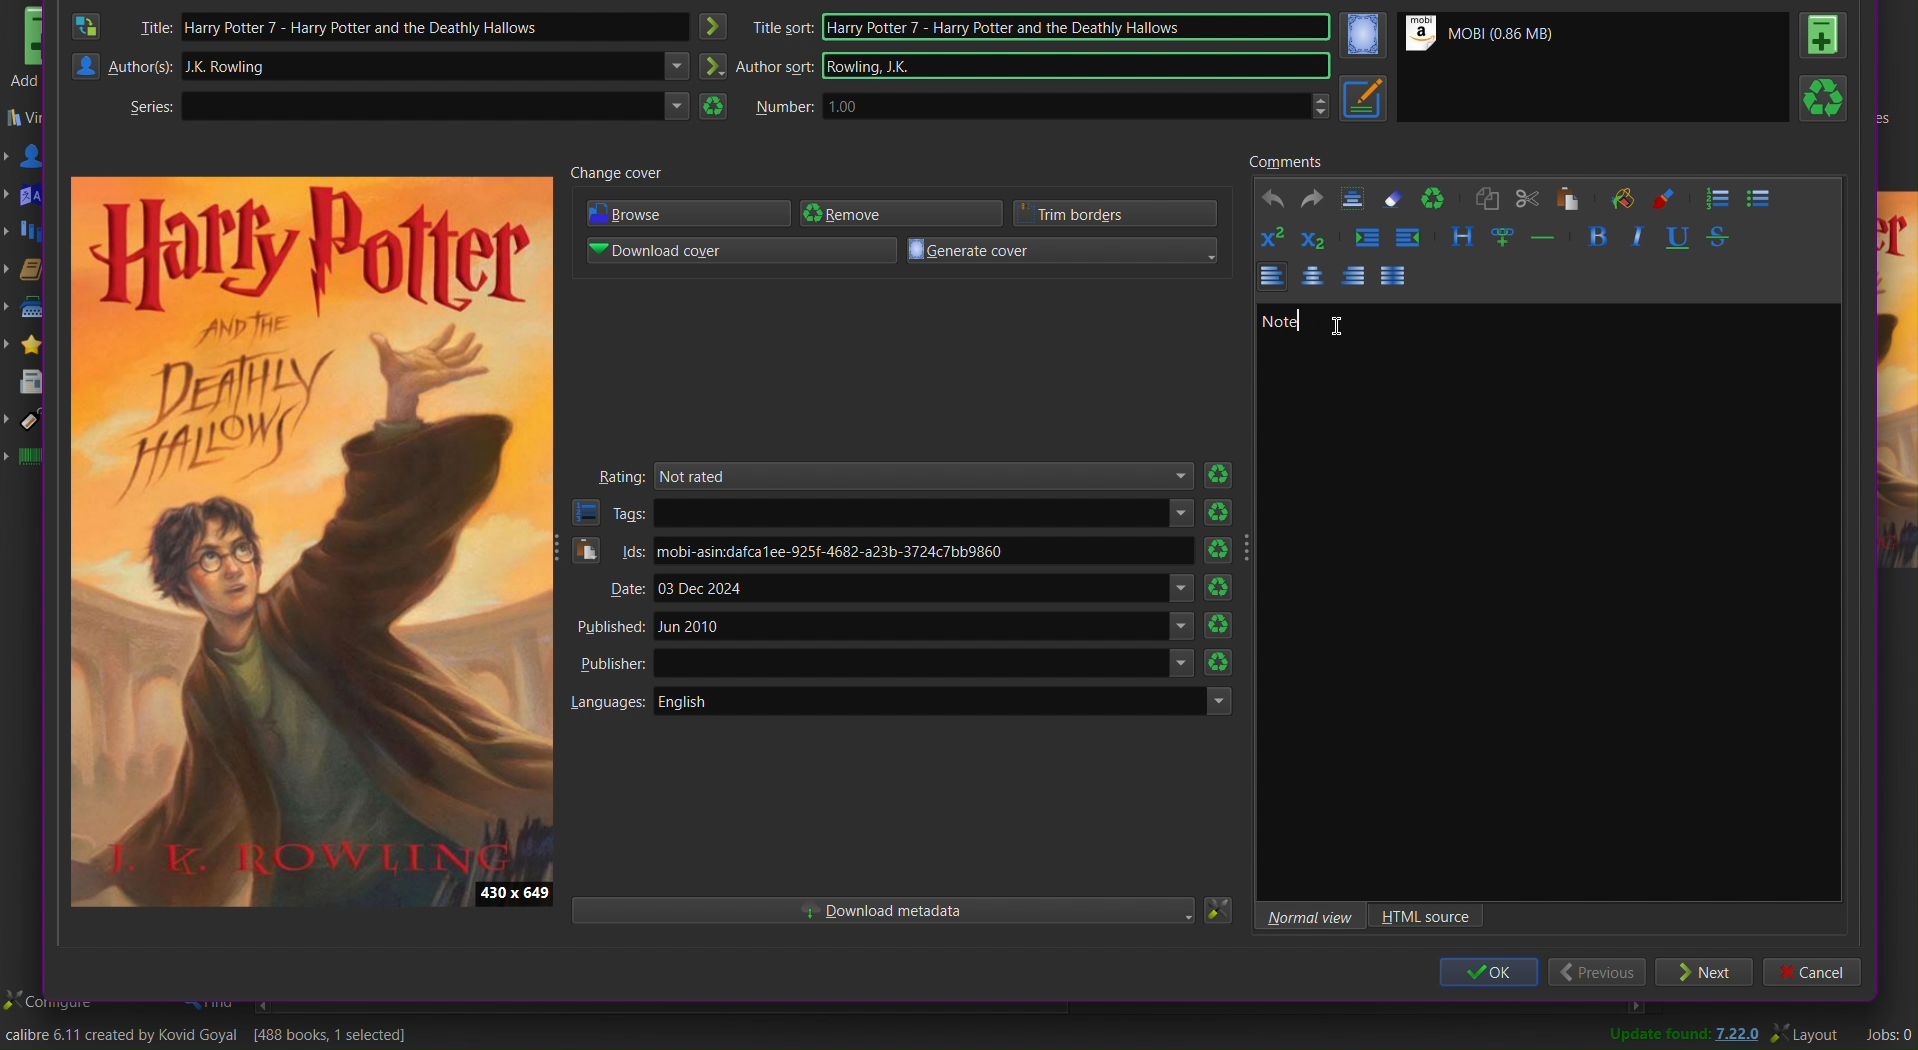  I want to click on Cover, so click(1363, 37).